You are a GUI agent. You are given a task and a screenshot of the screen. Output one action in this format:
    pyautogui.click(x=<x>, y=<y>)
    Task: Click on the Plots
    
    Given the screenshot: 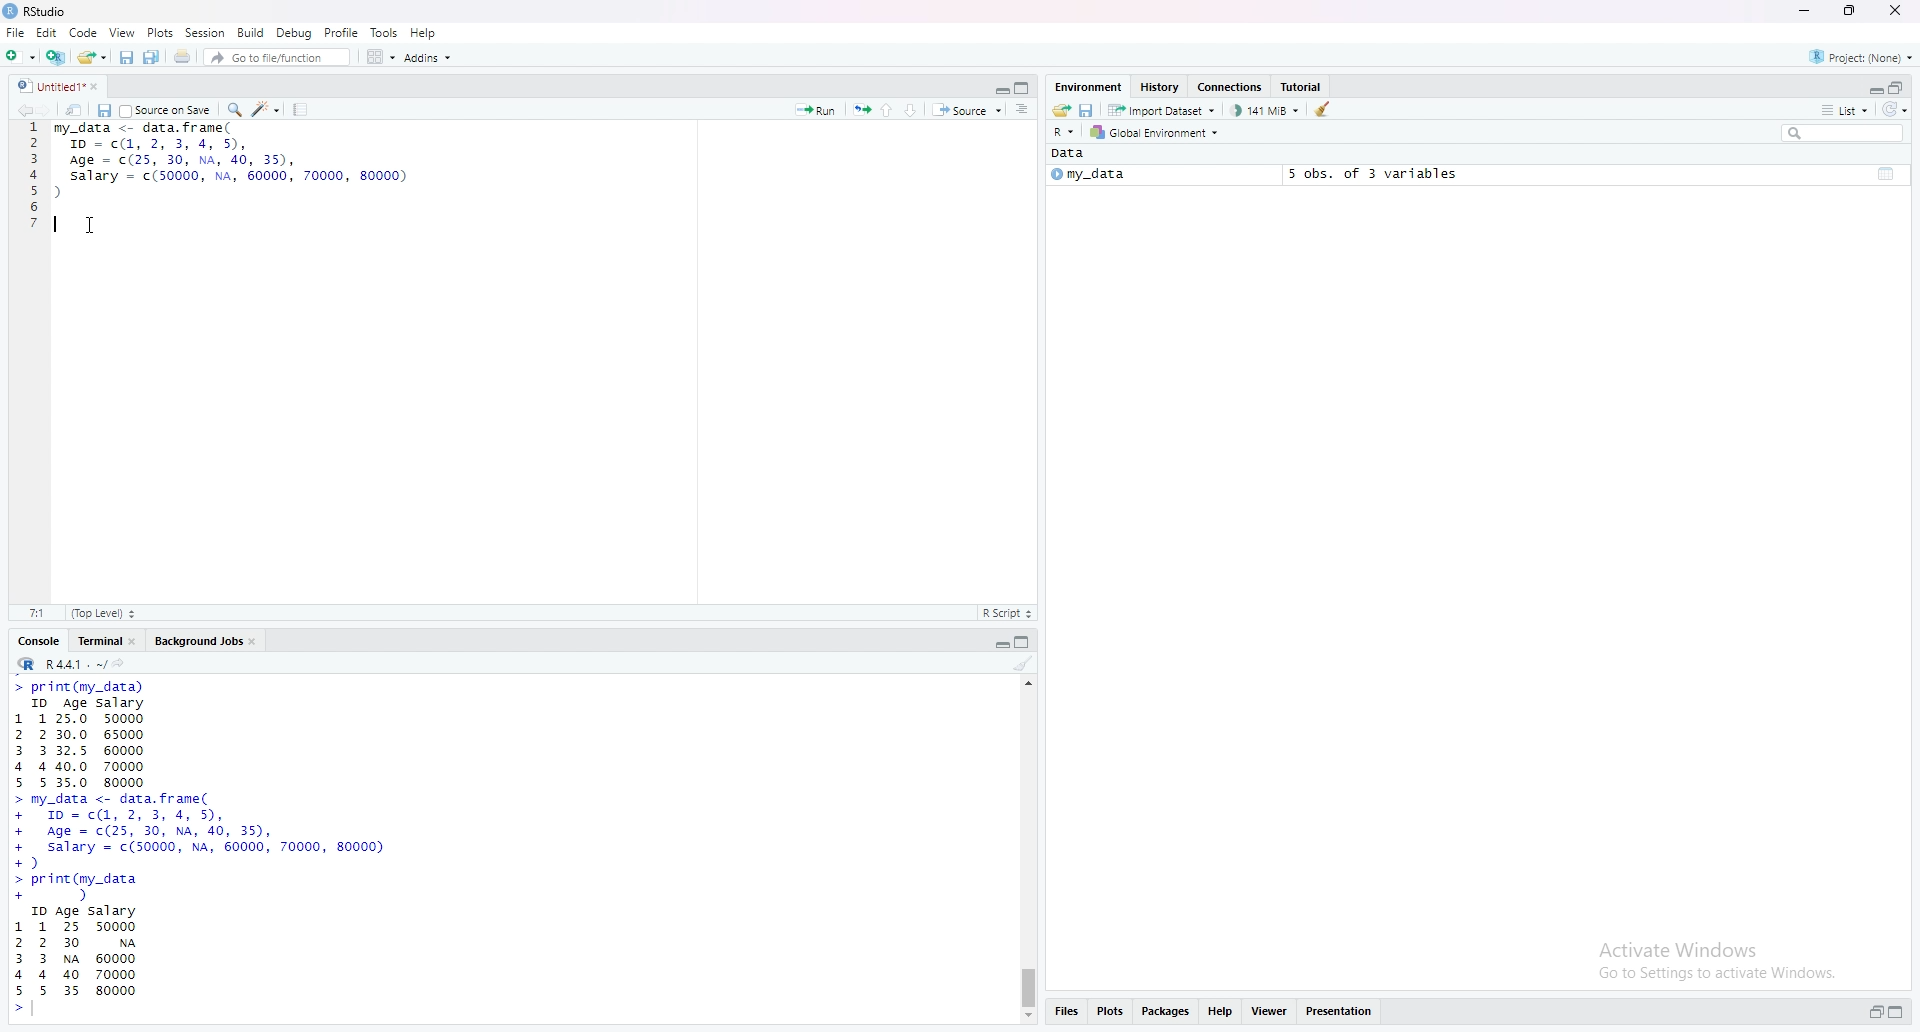 What is the action you would take?
    pyautogui.click(x=160, y=32)
    